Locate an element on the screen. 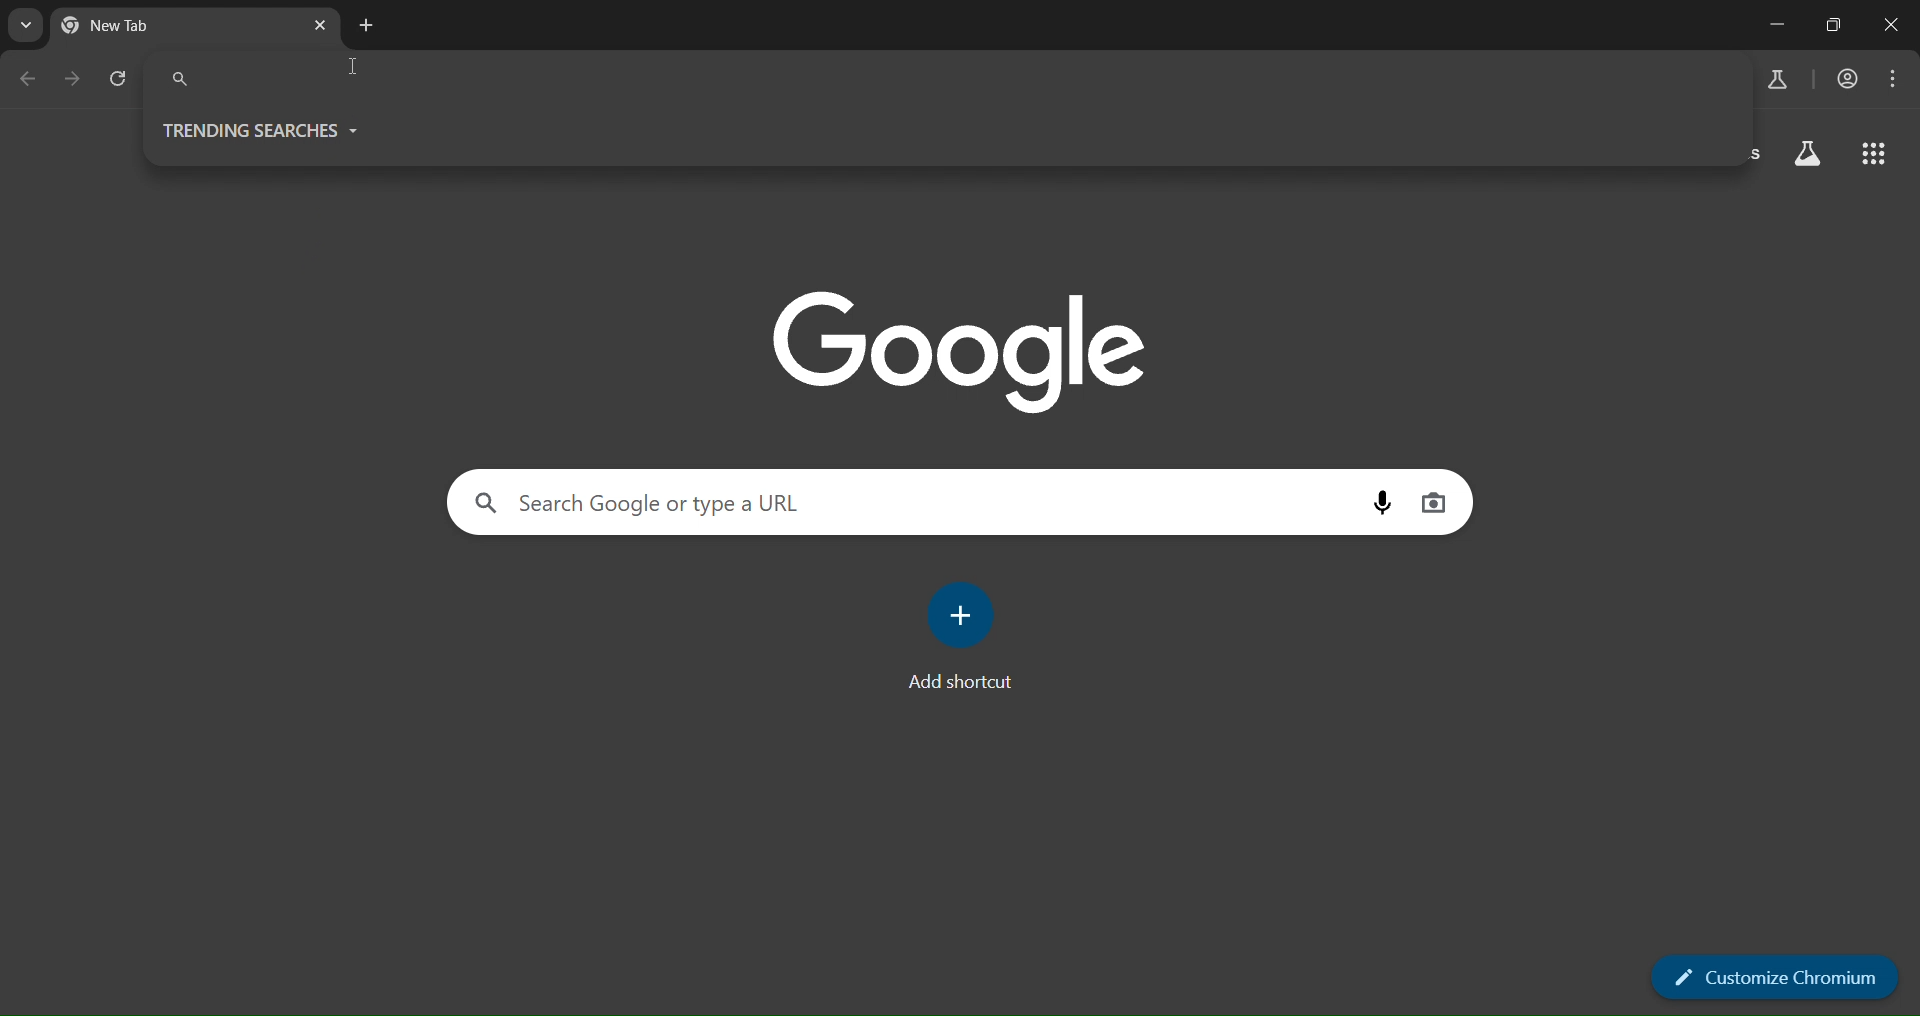  trending searches is located at coordinates (259, 131).